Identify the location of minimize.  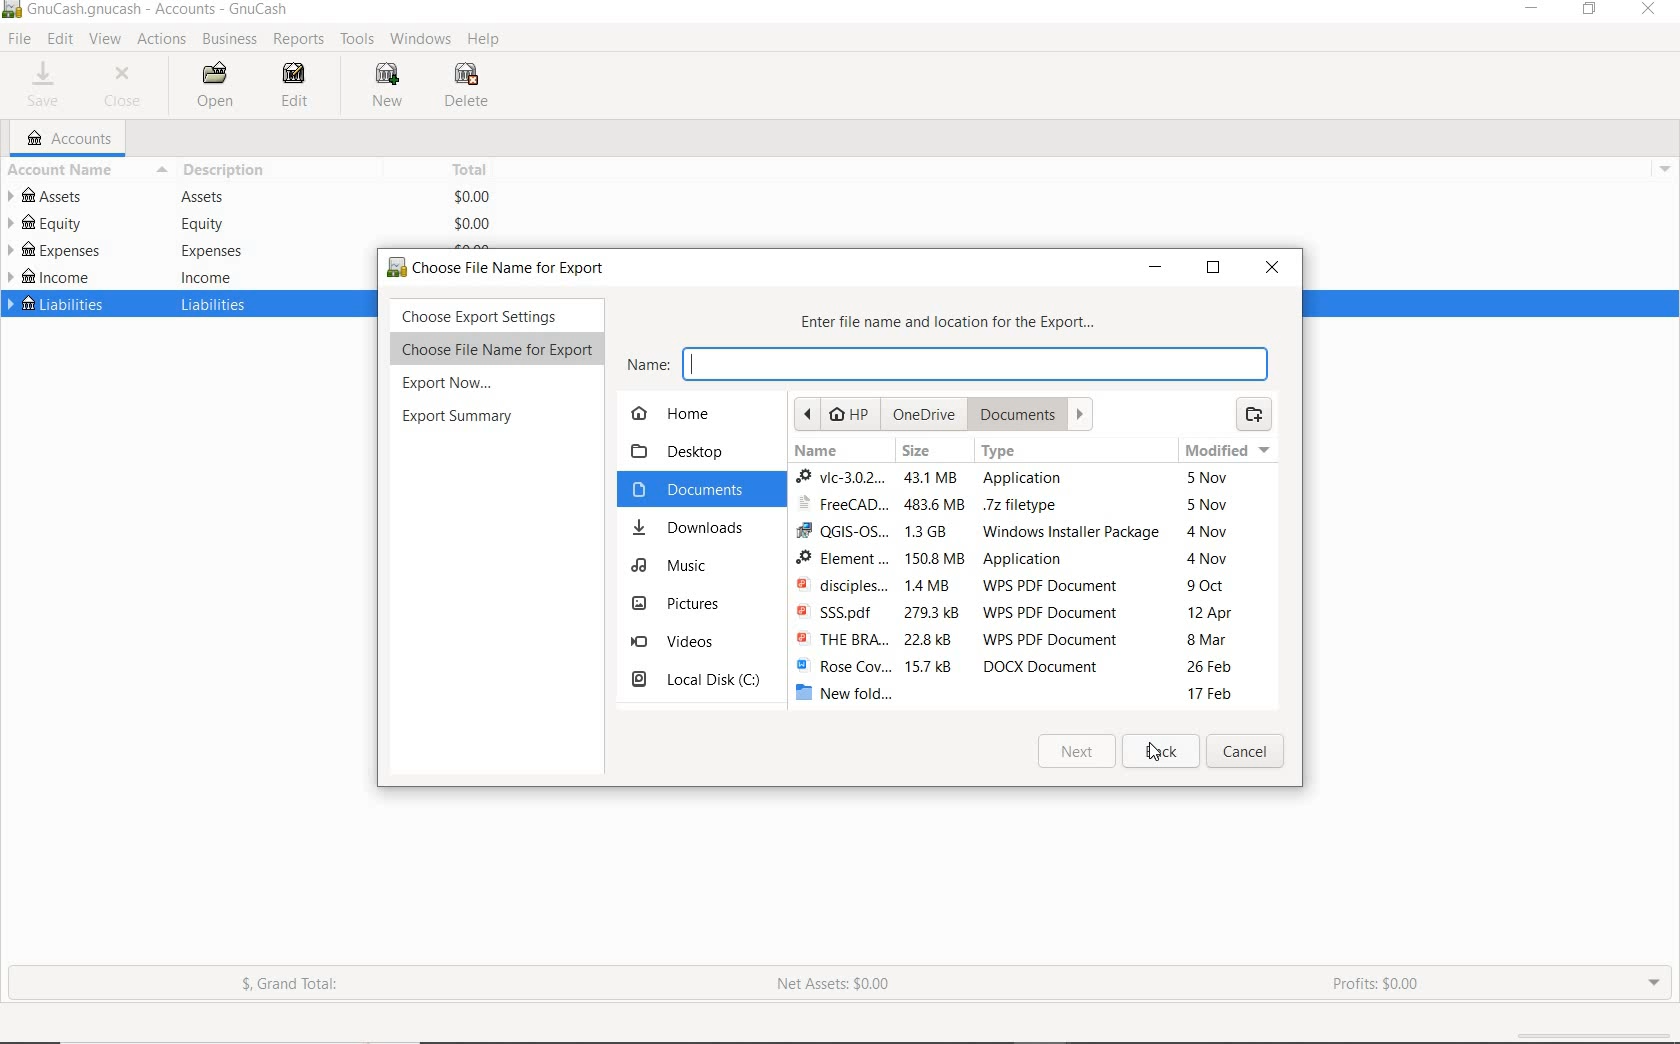
(1154, 264).